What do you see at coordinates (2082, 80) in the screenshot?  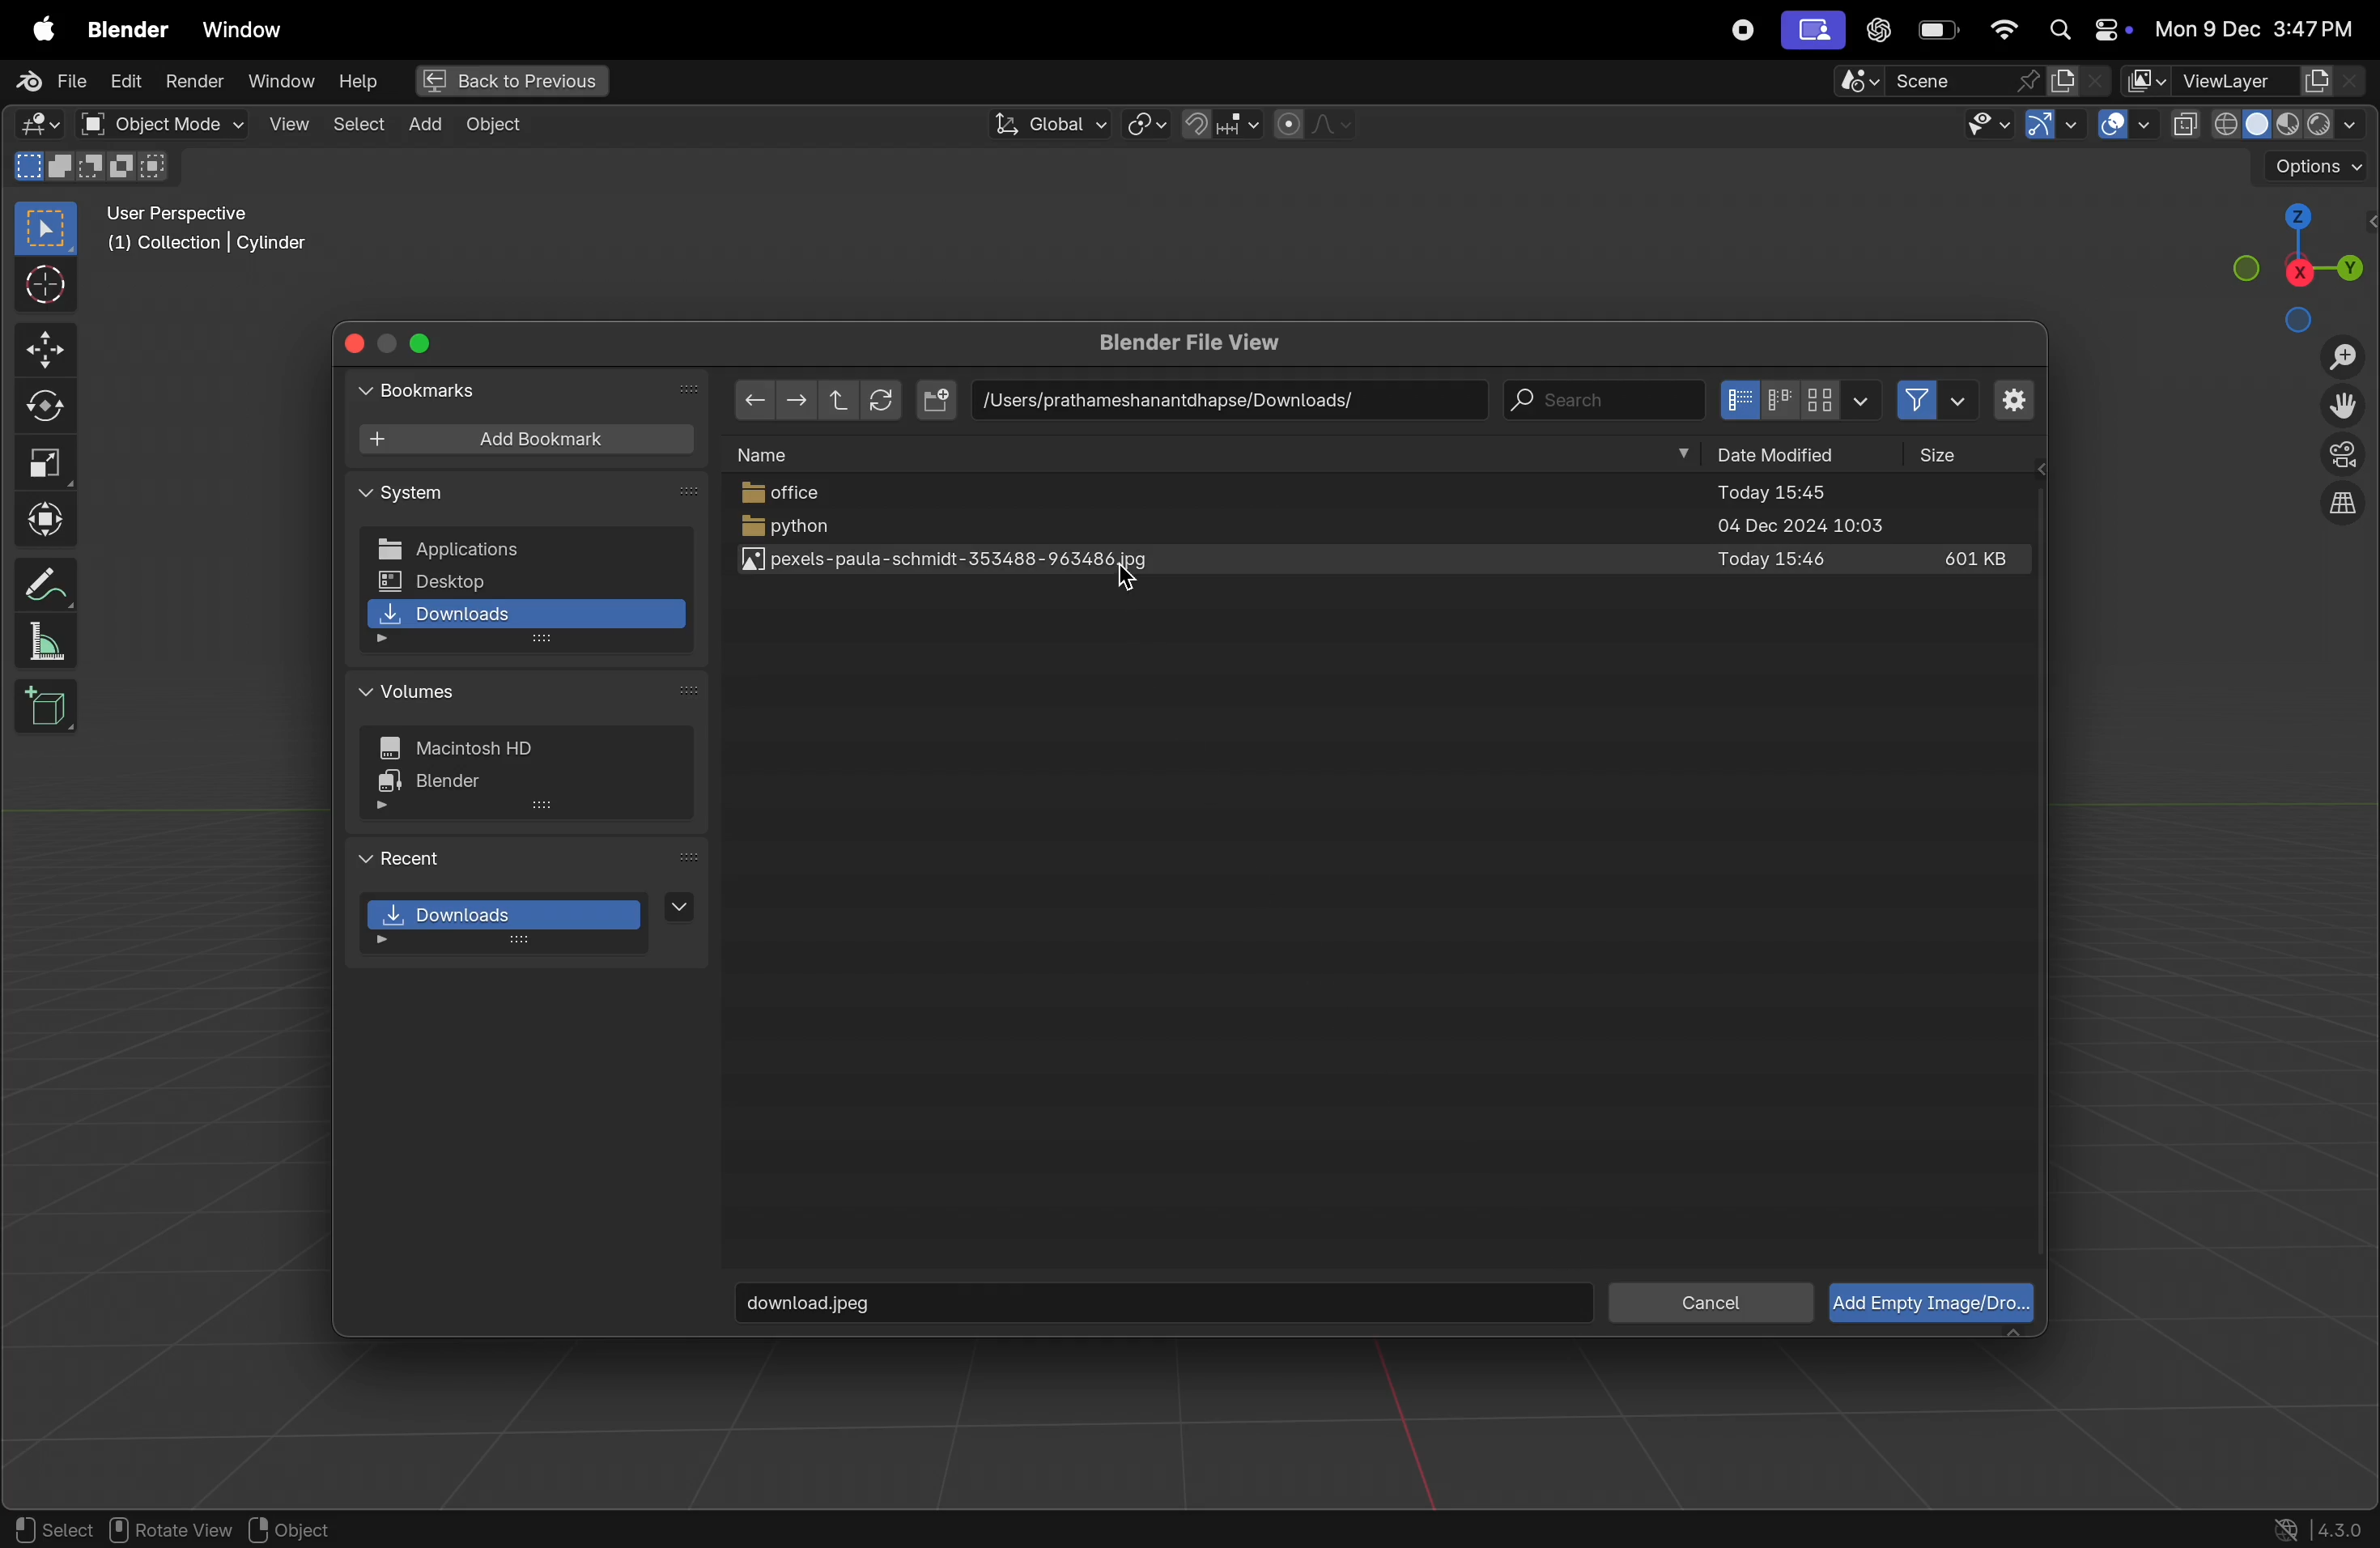 I see `active workspace` at bounding box center [2082, 80].